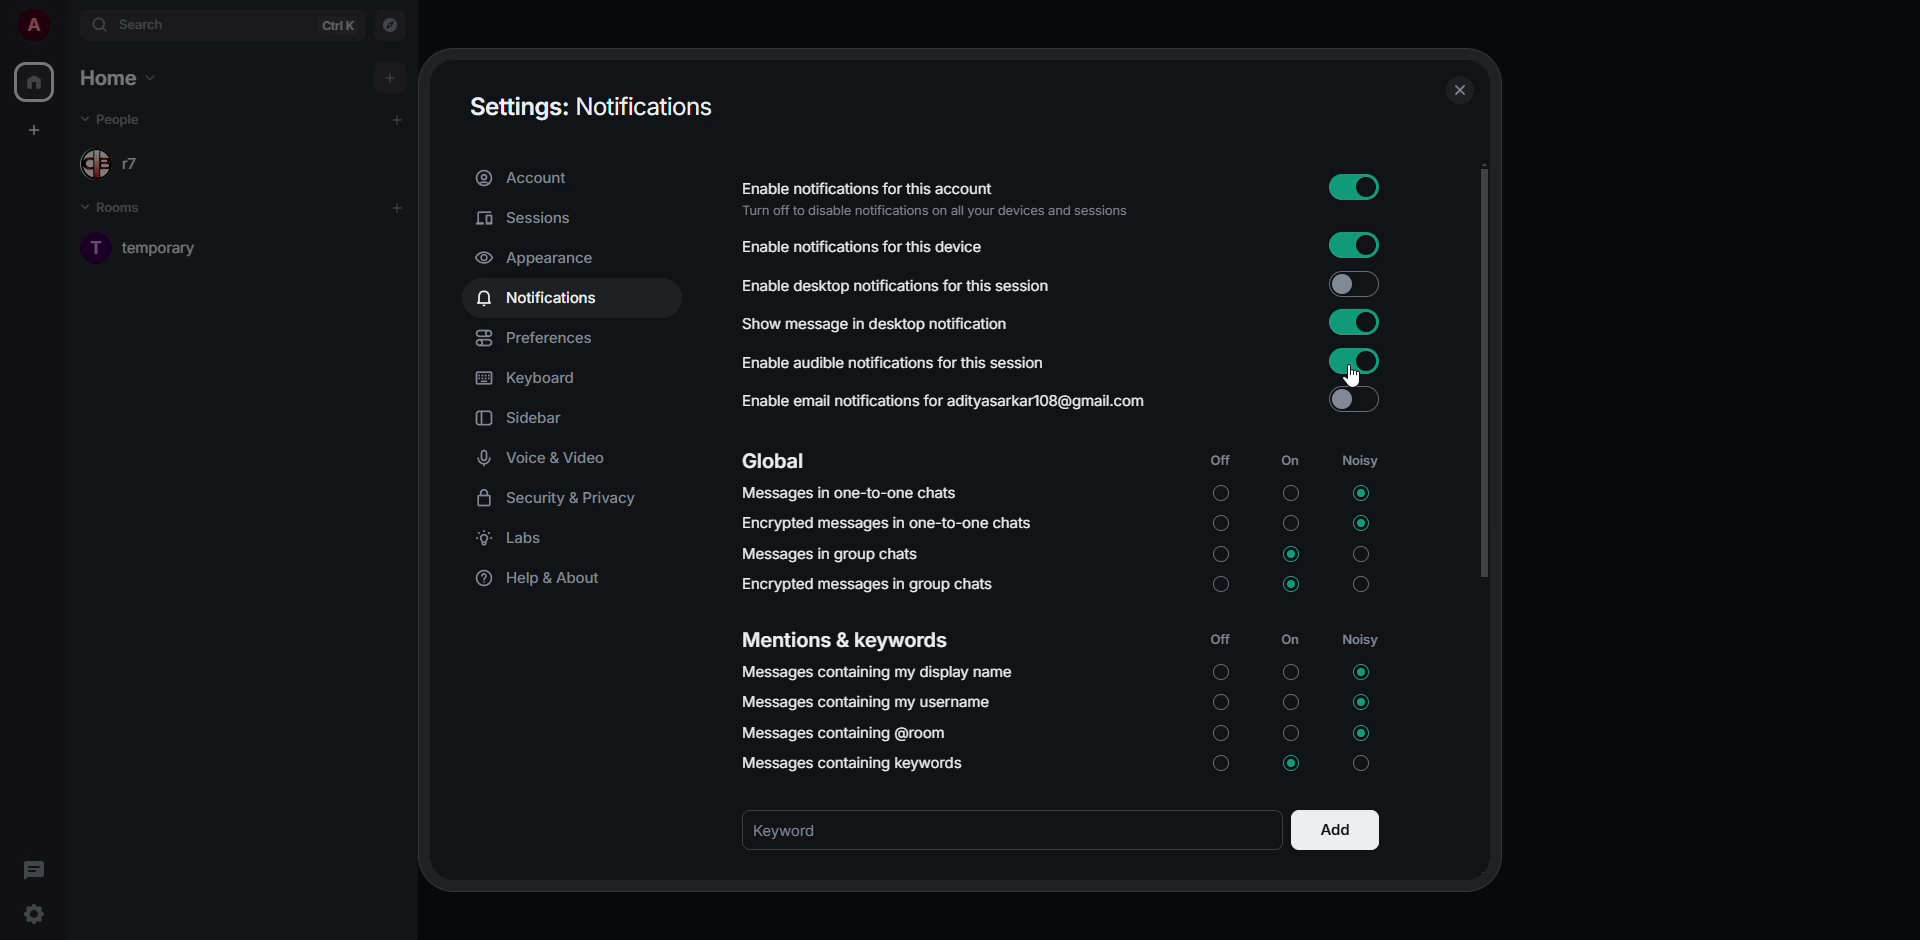  Describe the element at coordinates (877, 672) in the screenshot. I see `messages containing name` at that location.